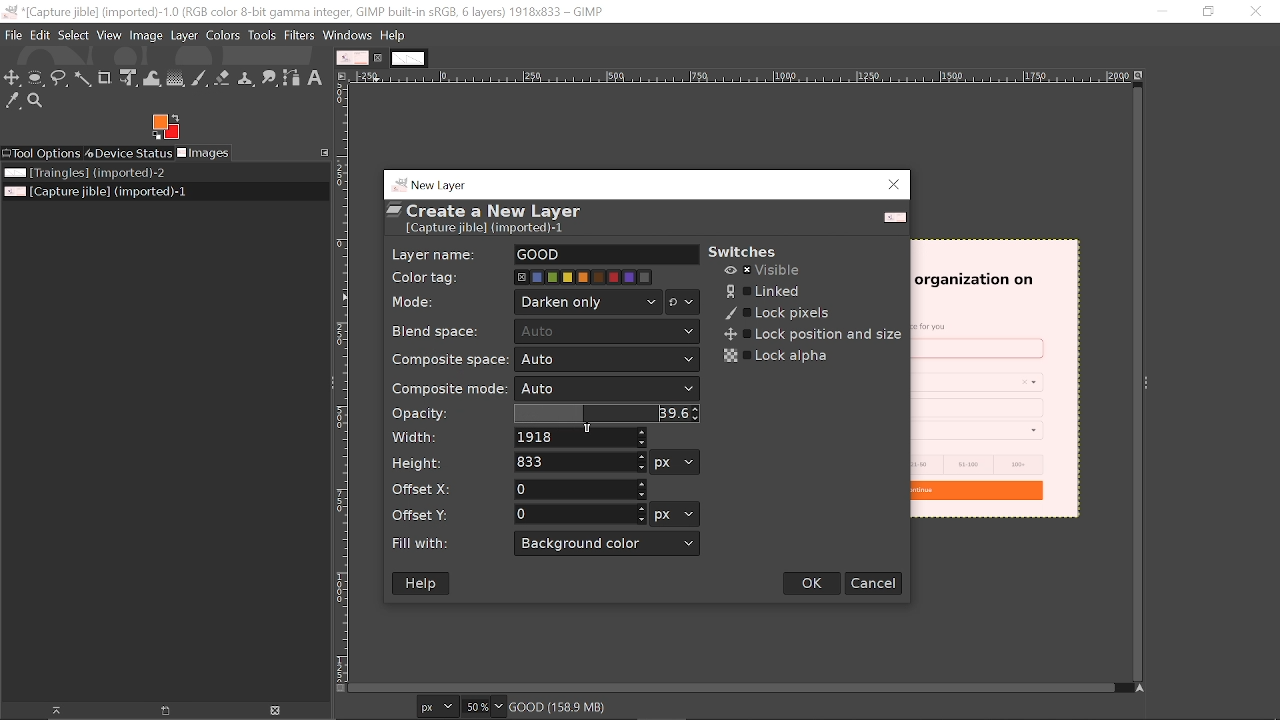 The image size is (1280, 720). Describe the element at coordinates (430, 544) in the screenshot. I see `Fill with:` at that location.